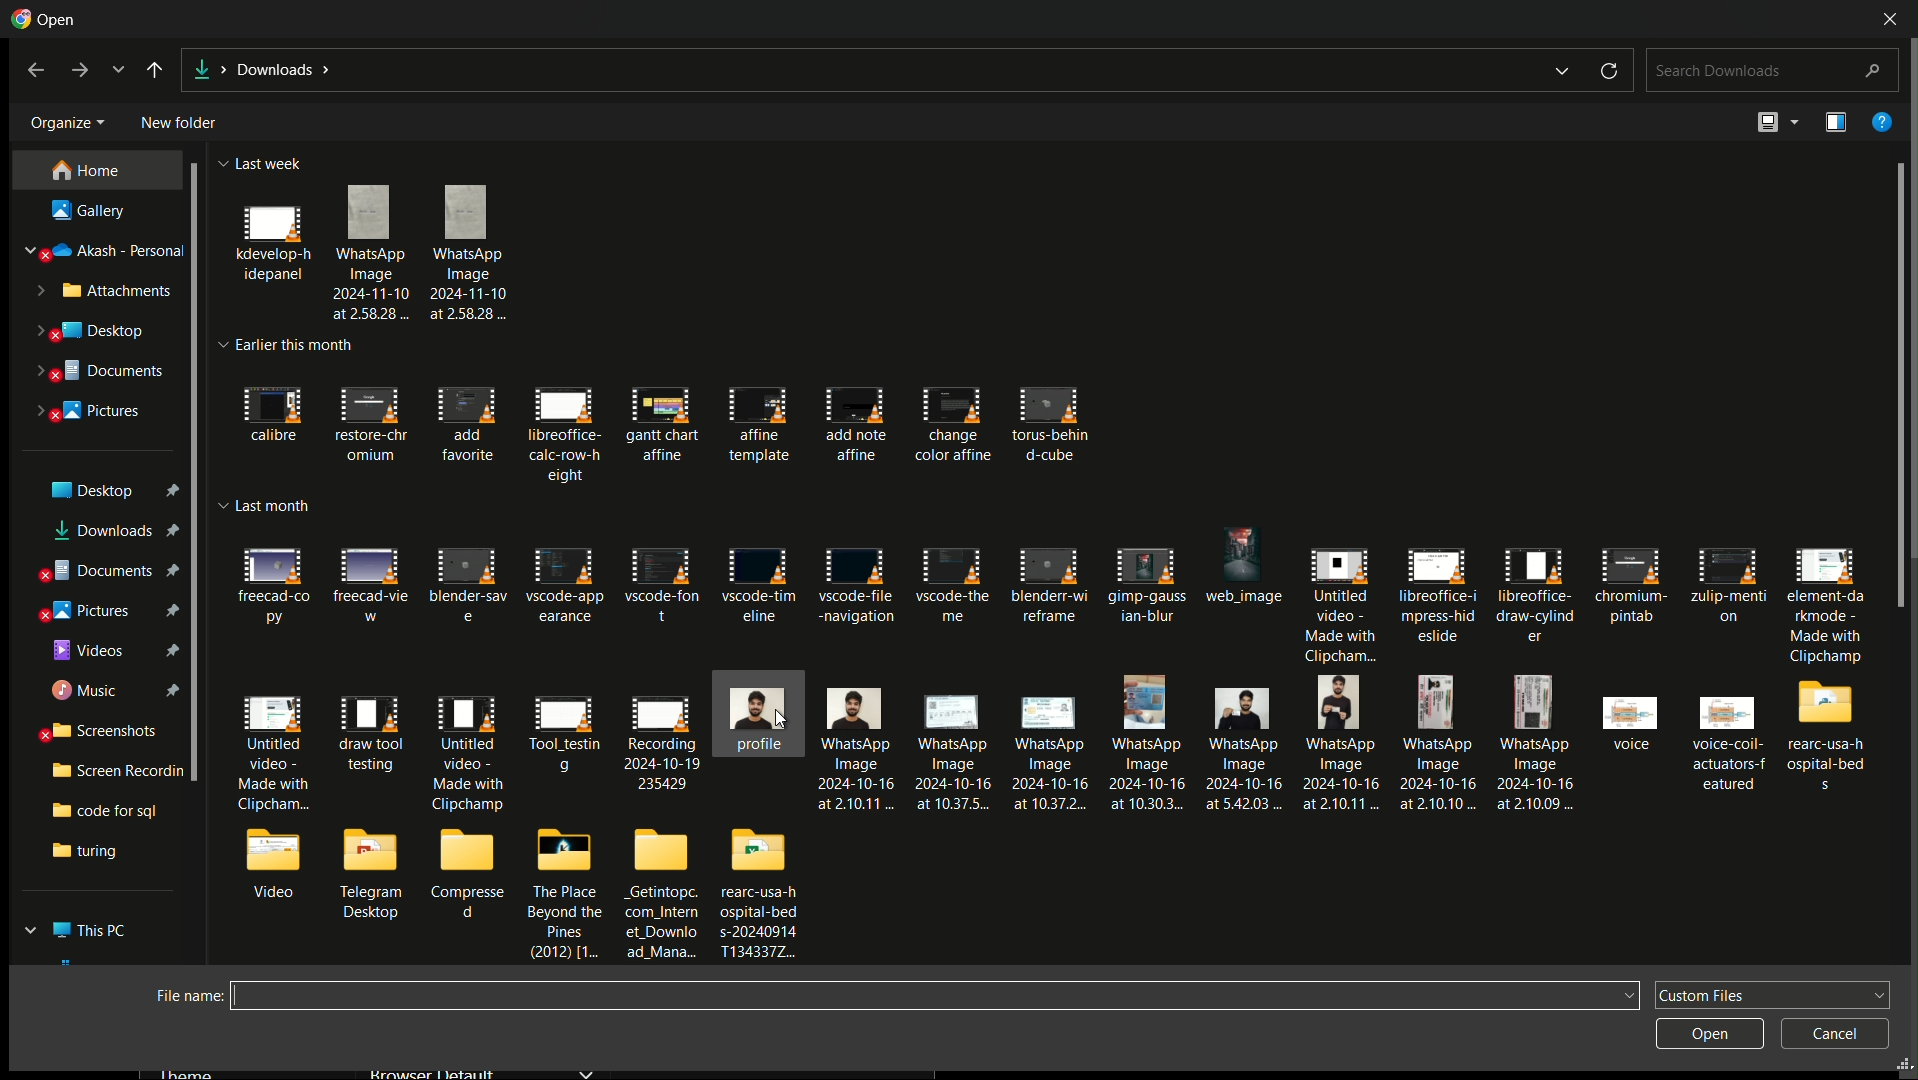 This screenshot has height=1080, width=1918. I want to click on forward, so click(81, 72).